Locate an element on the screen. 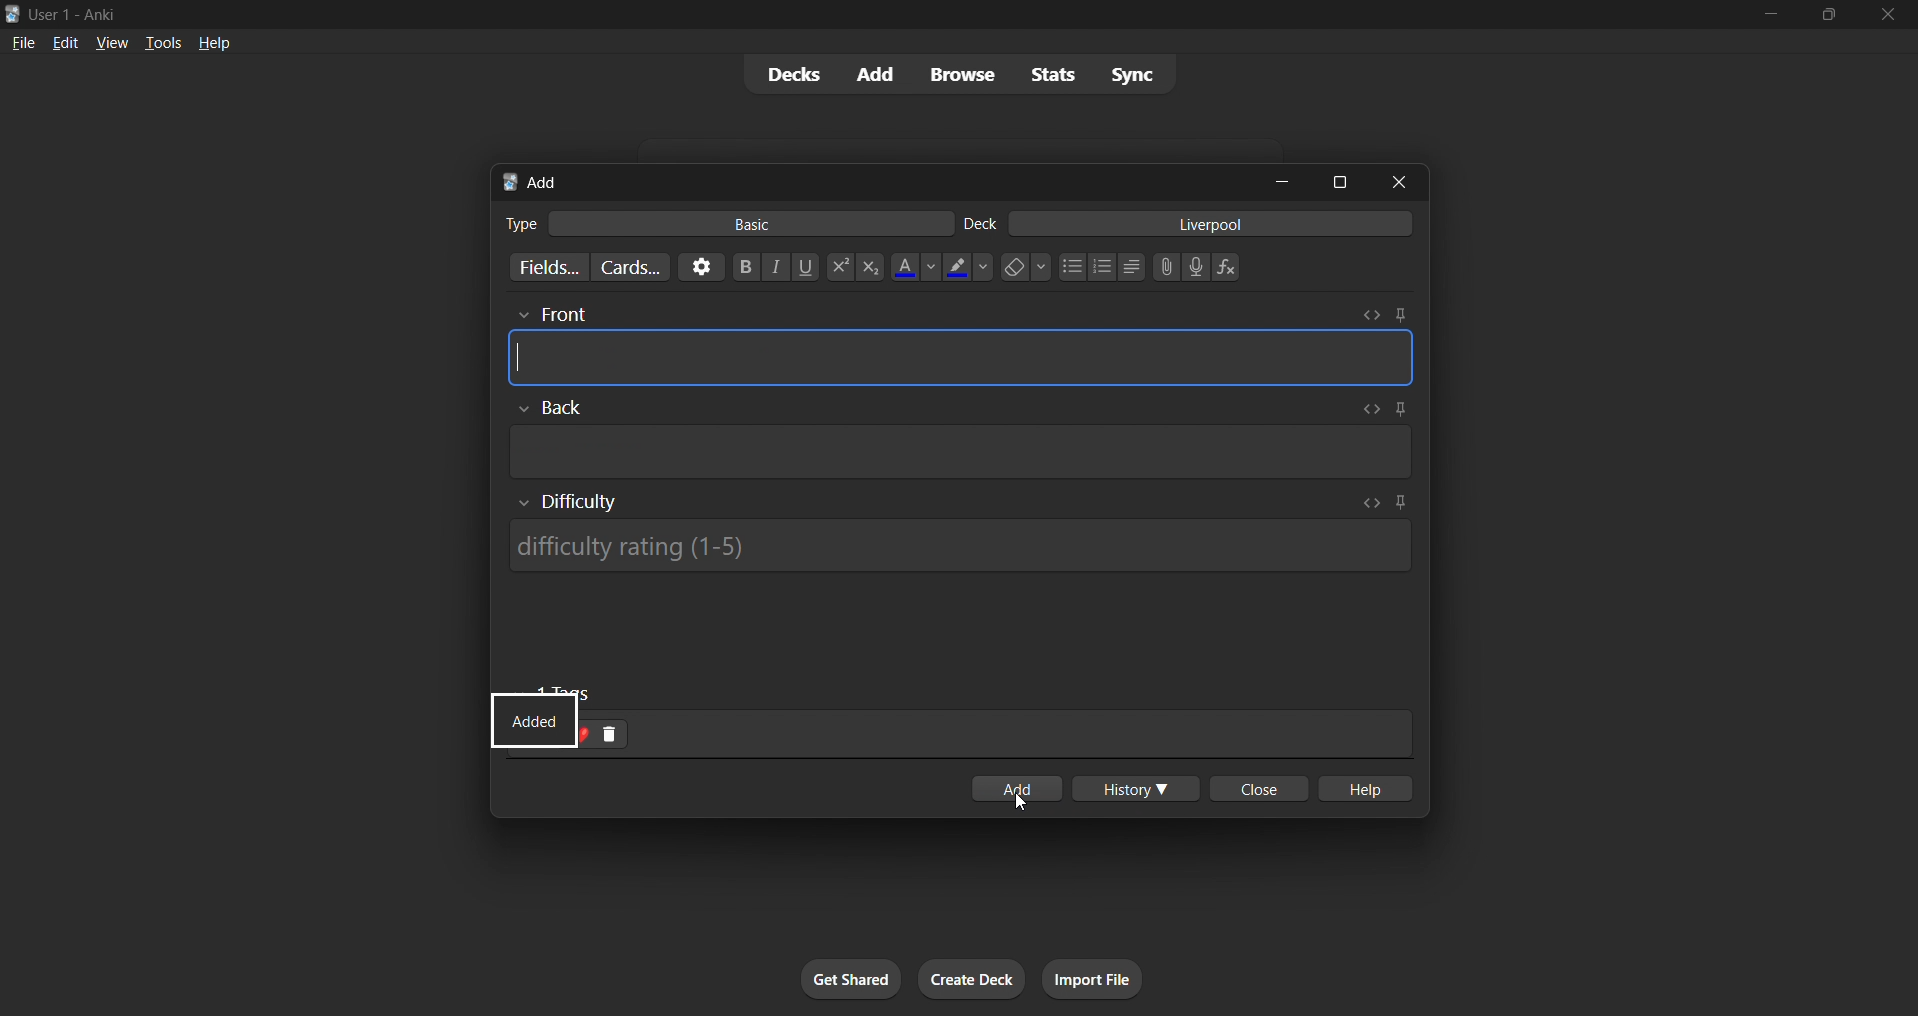 This screenshot has height=1016, width=1918. card back input box is located at coordinates (966, 441).